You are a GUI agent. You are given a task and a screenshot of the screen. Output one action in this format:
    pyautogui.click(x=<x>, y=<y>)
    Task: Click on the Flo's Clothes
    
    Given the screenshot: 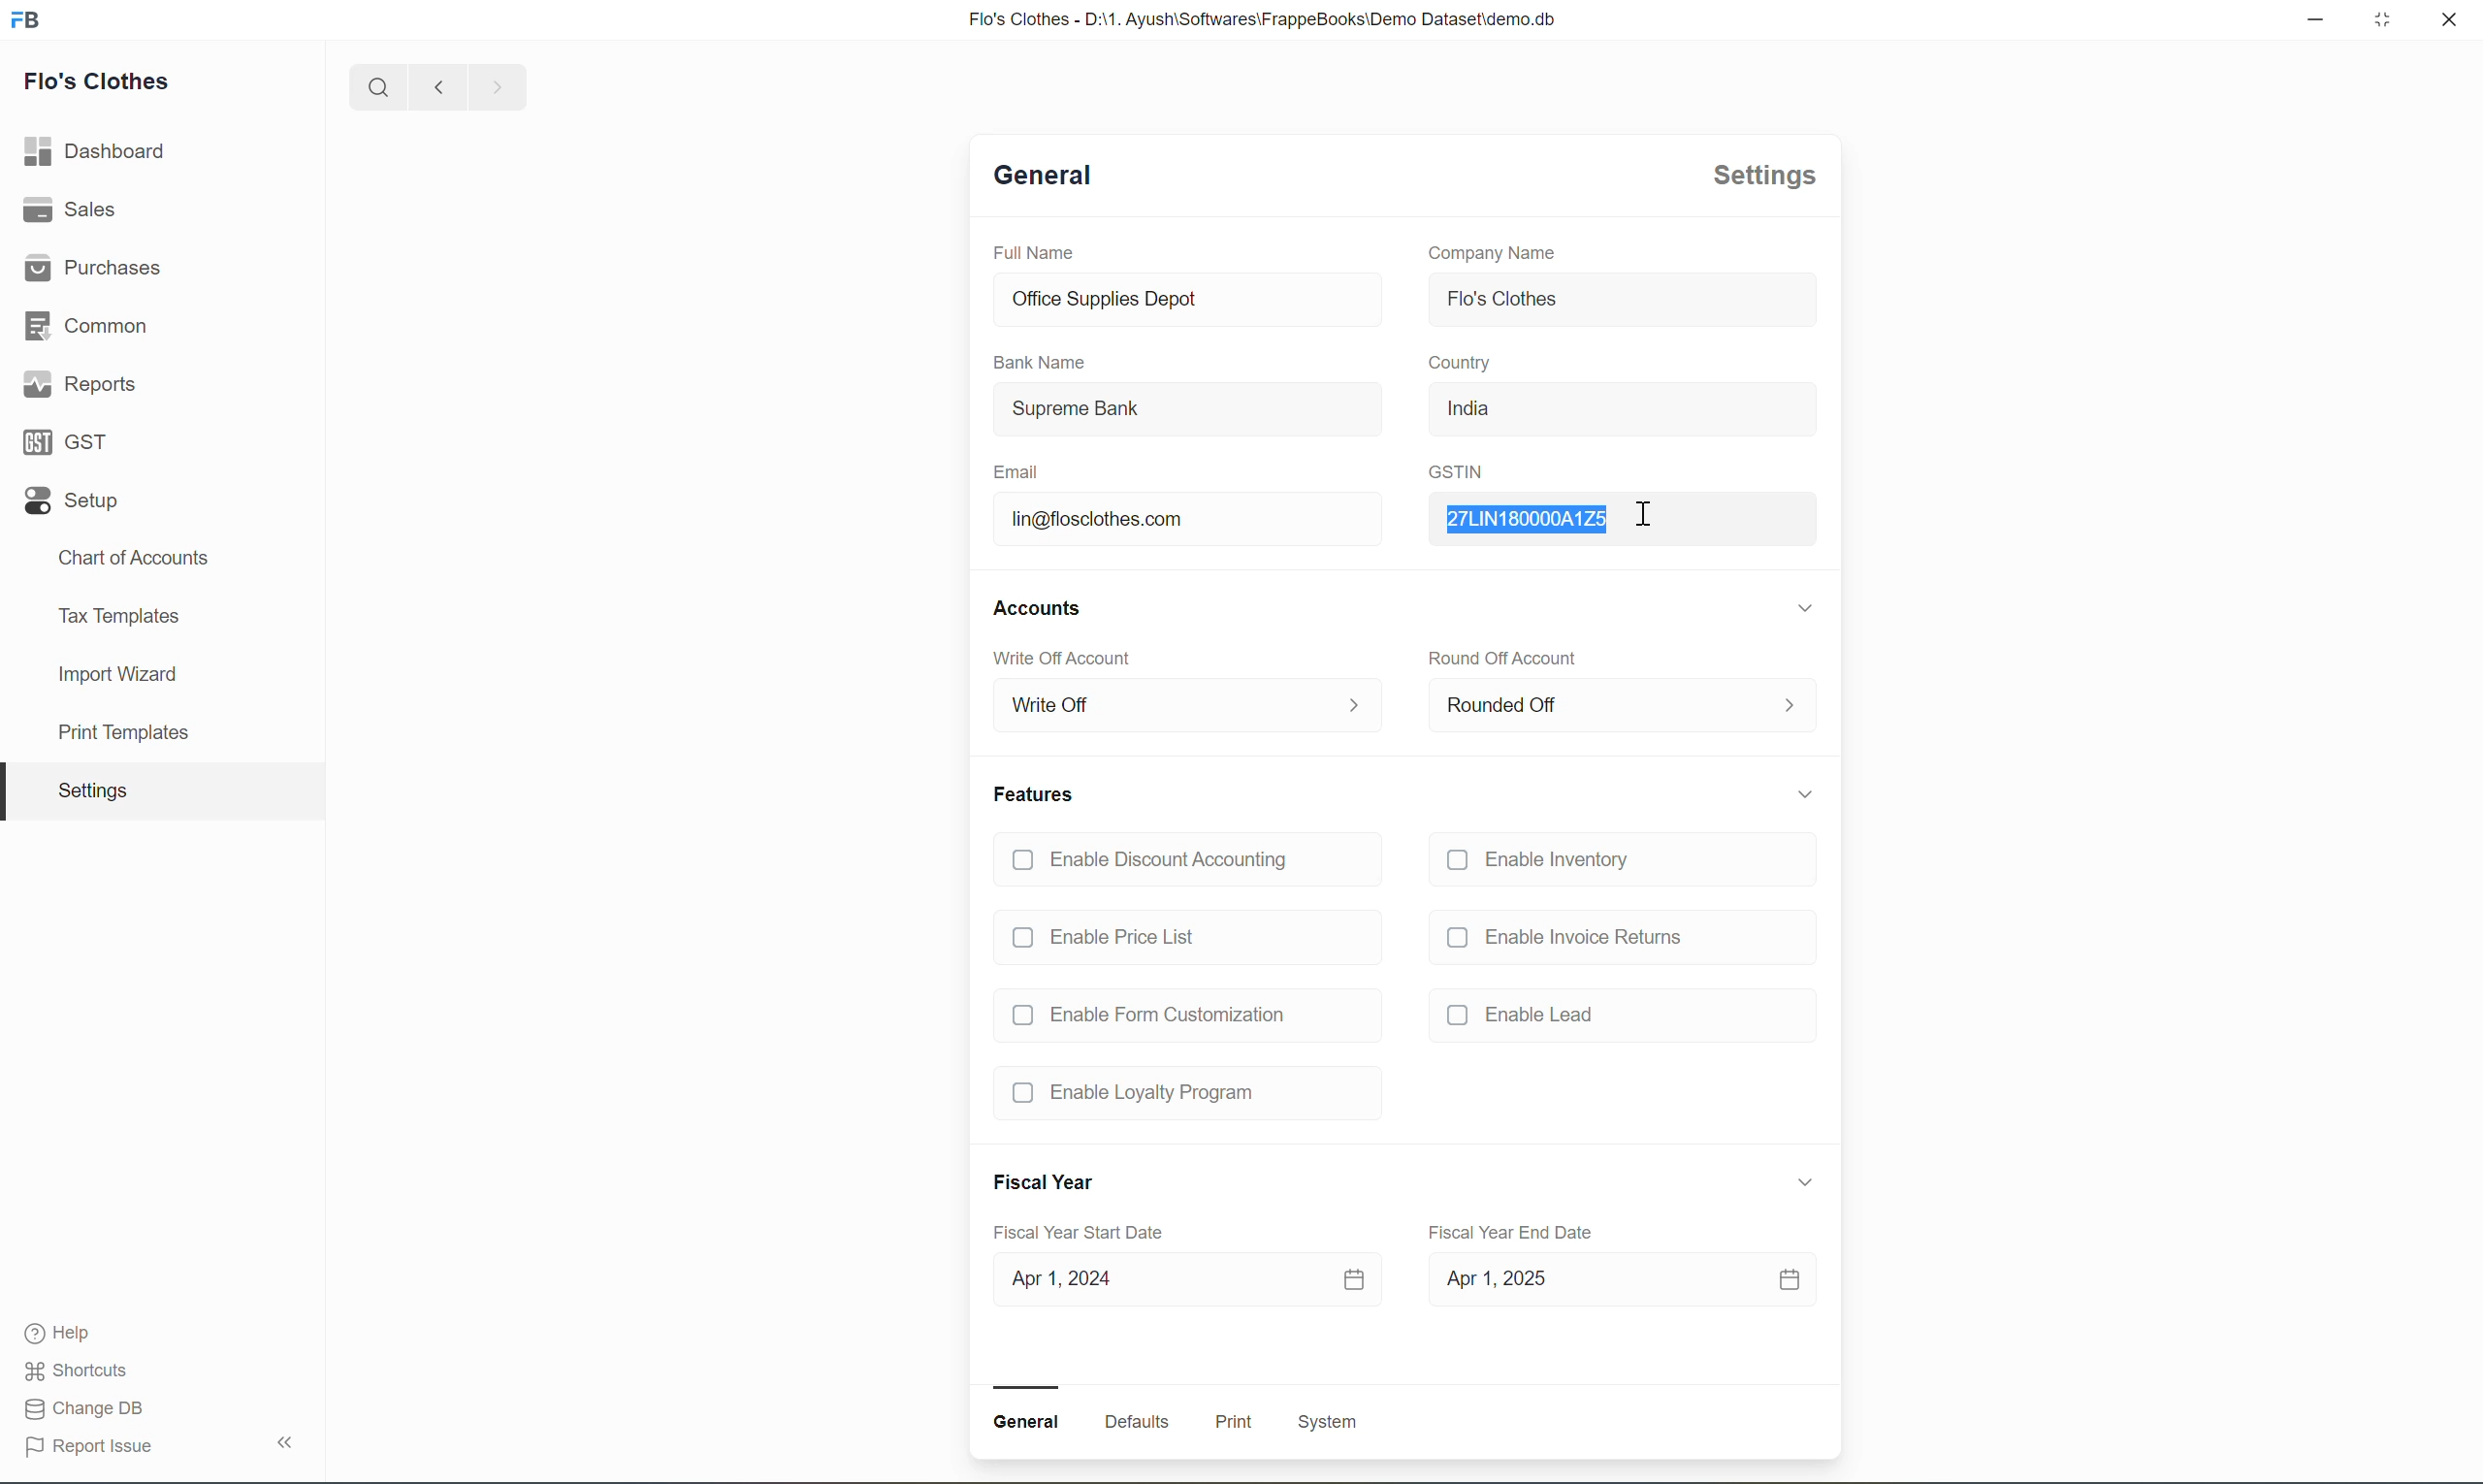 What is the action you would take?
    pyautogui.click(x=97, y=83)
    